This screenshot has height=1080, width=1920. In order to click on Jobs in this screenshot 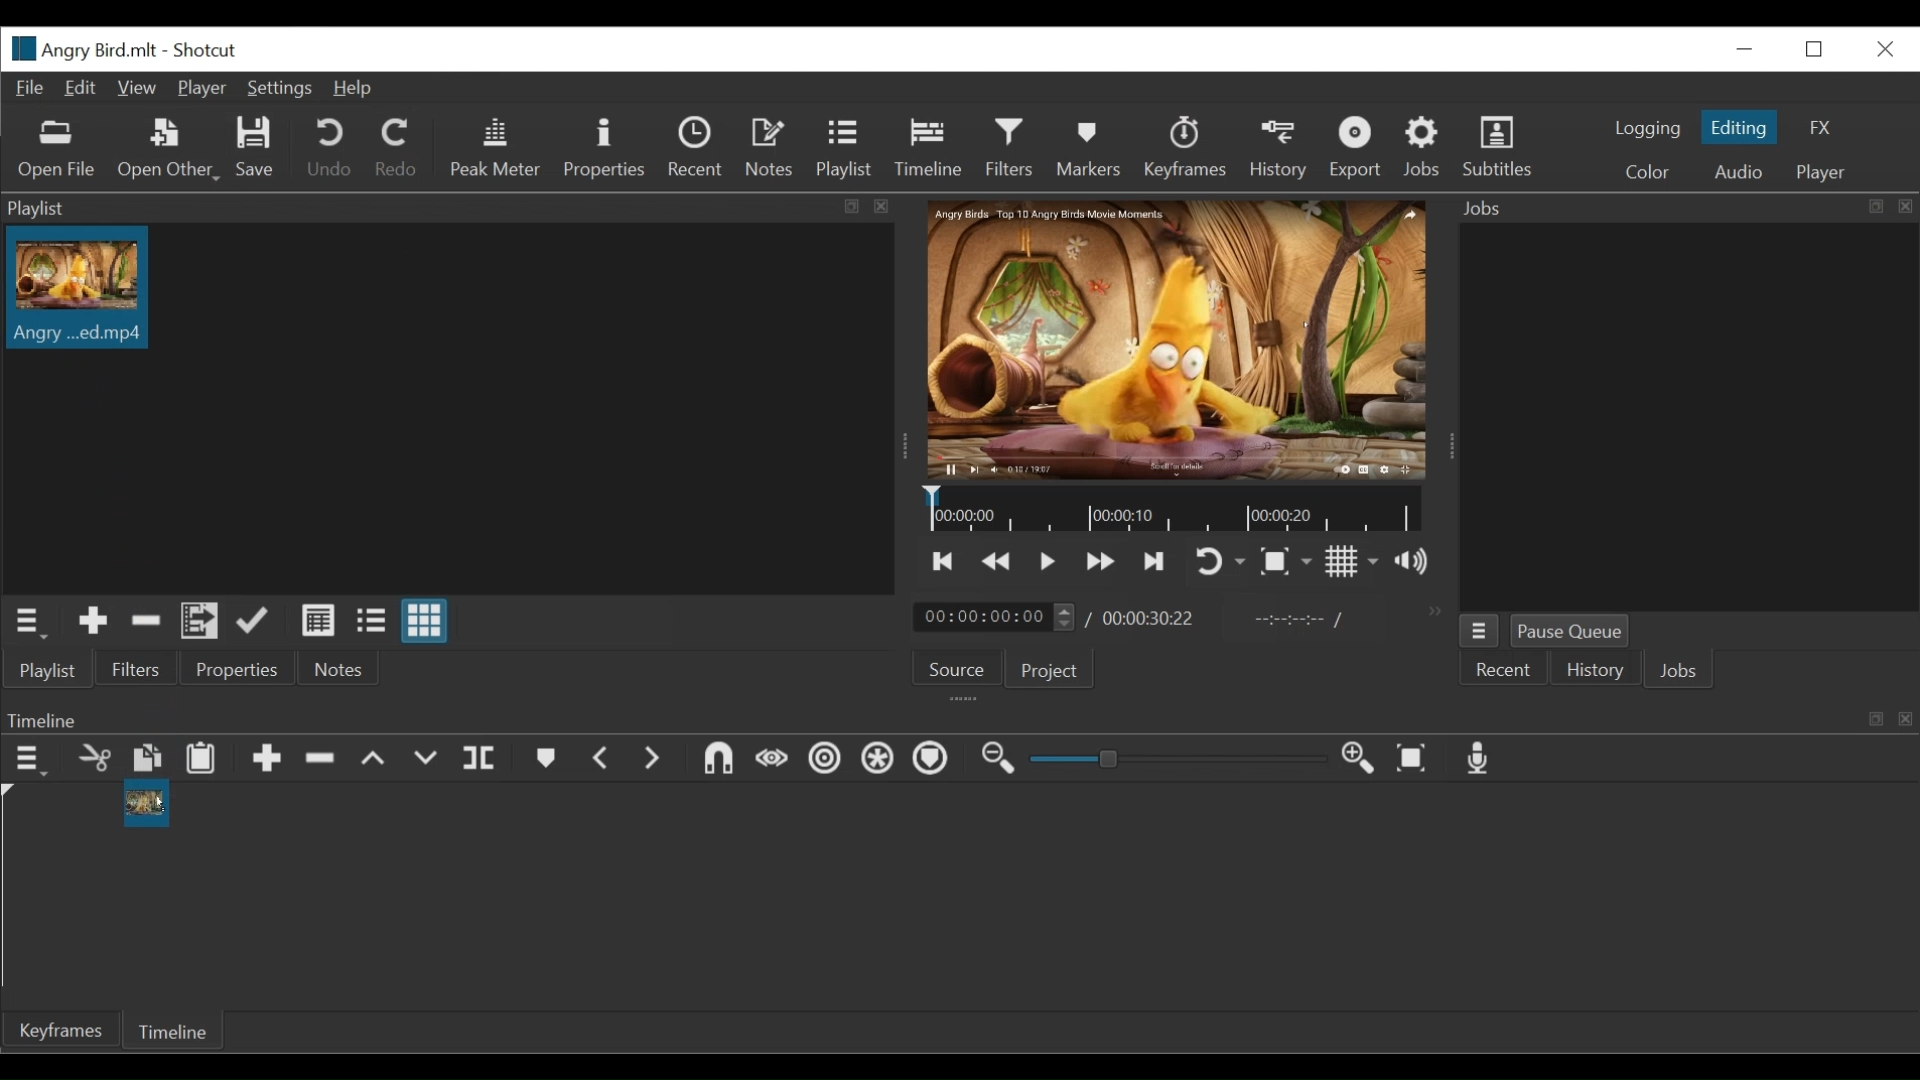, I will do `click(1425, 147)`.